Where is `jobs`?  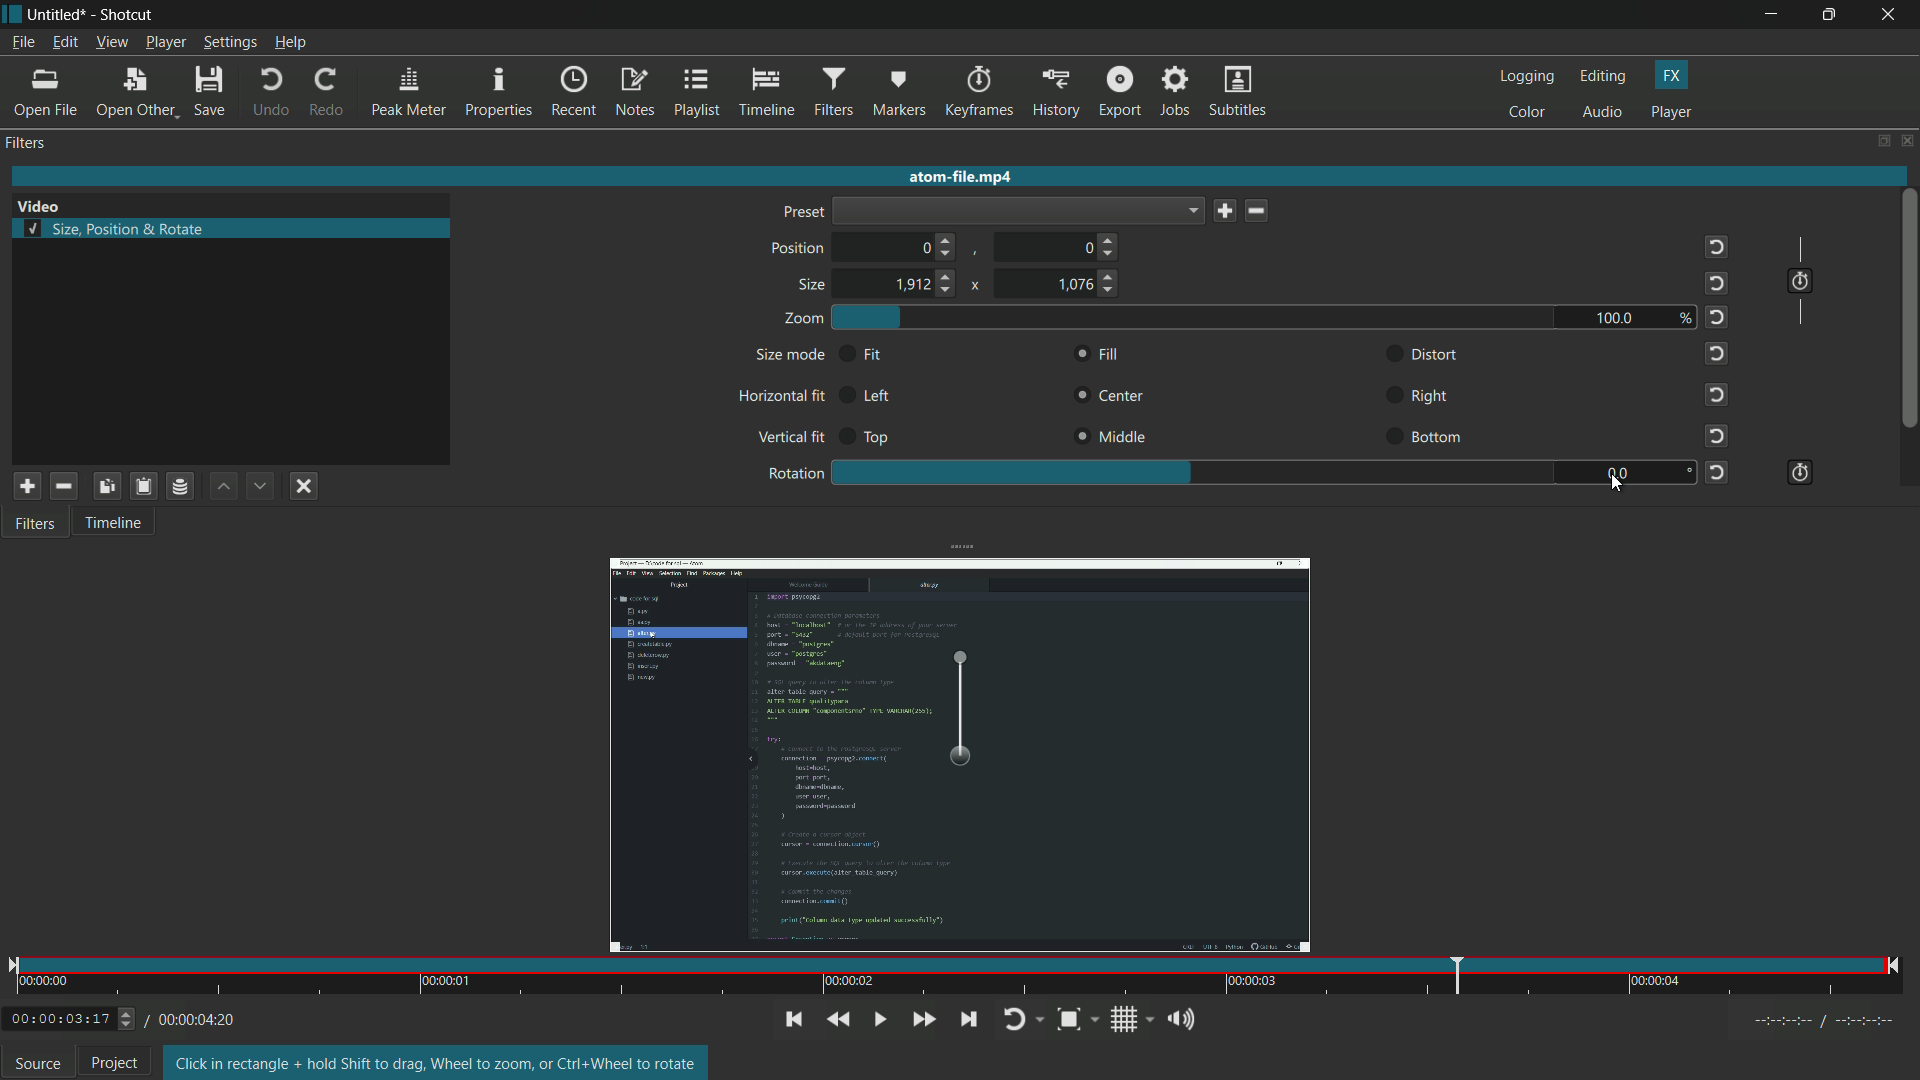 jobs is located at coordinates (1173, 93).